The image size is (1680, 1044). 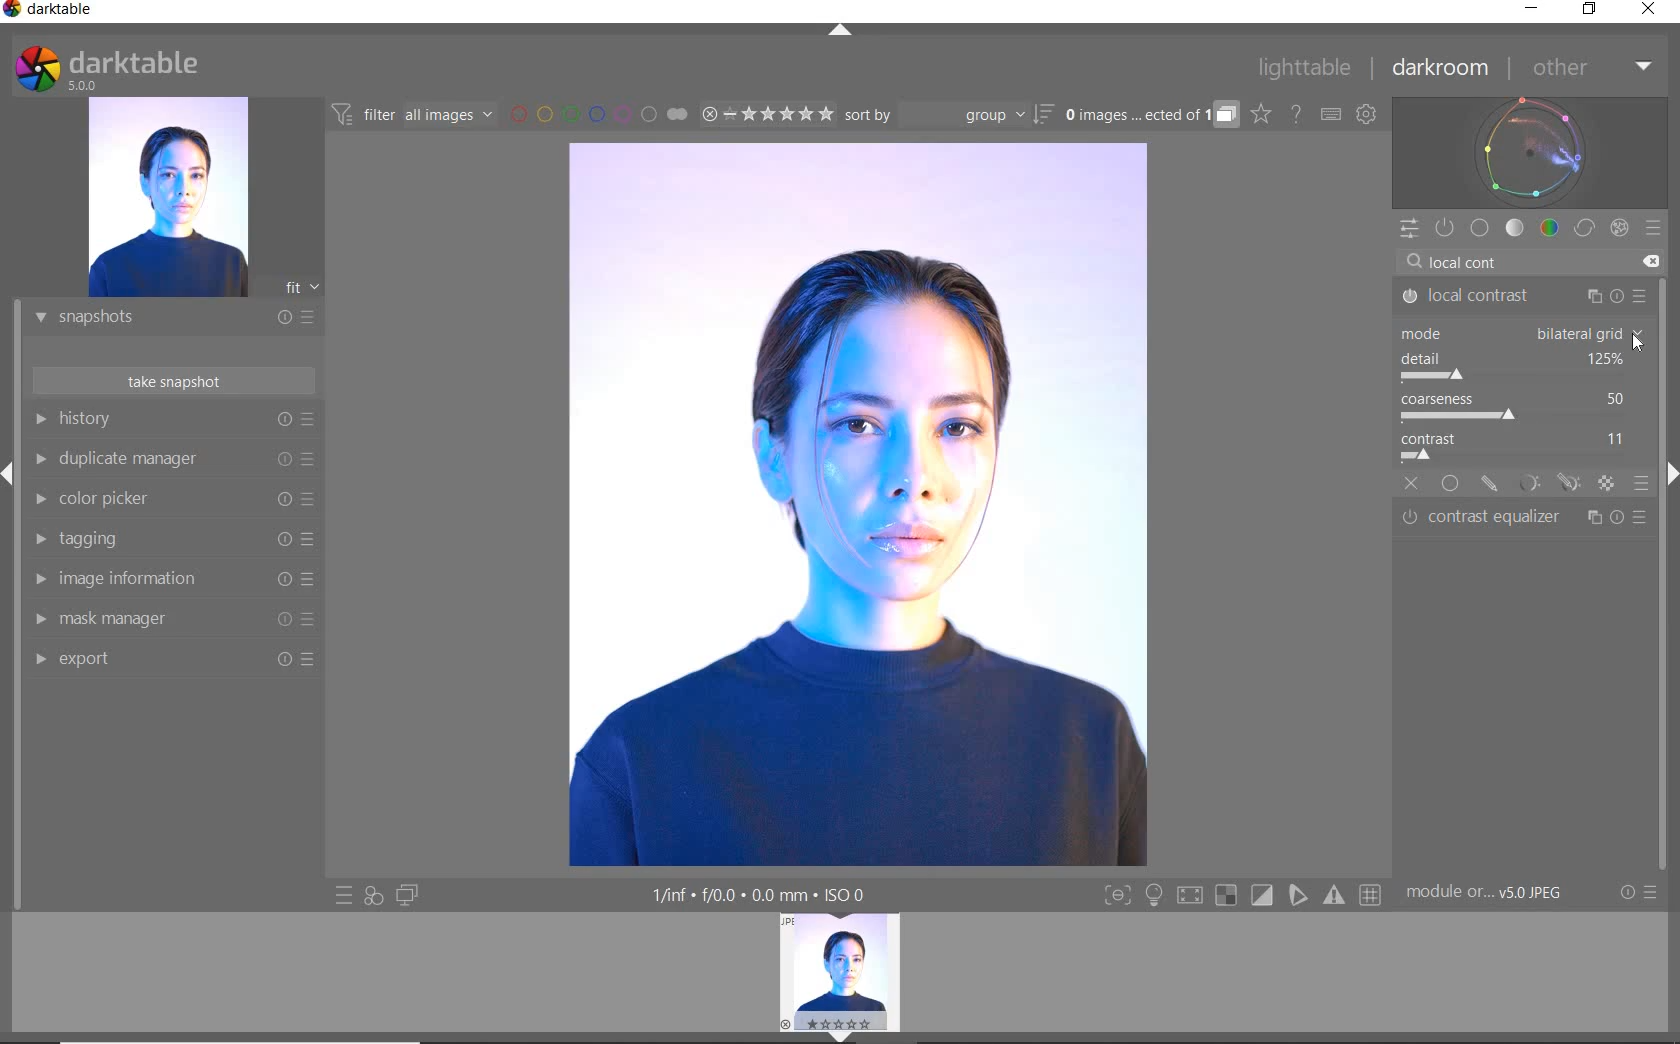 What do you see at coordinates (1550, 227) in the screenshot?
I see `COLOR` at bounding box center [1550, 227].